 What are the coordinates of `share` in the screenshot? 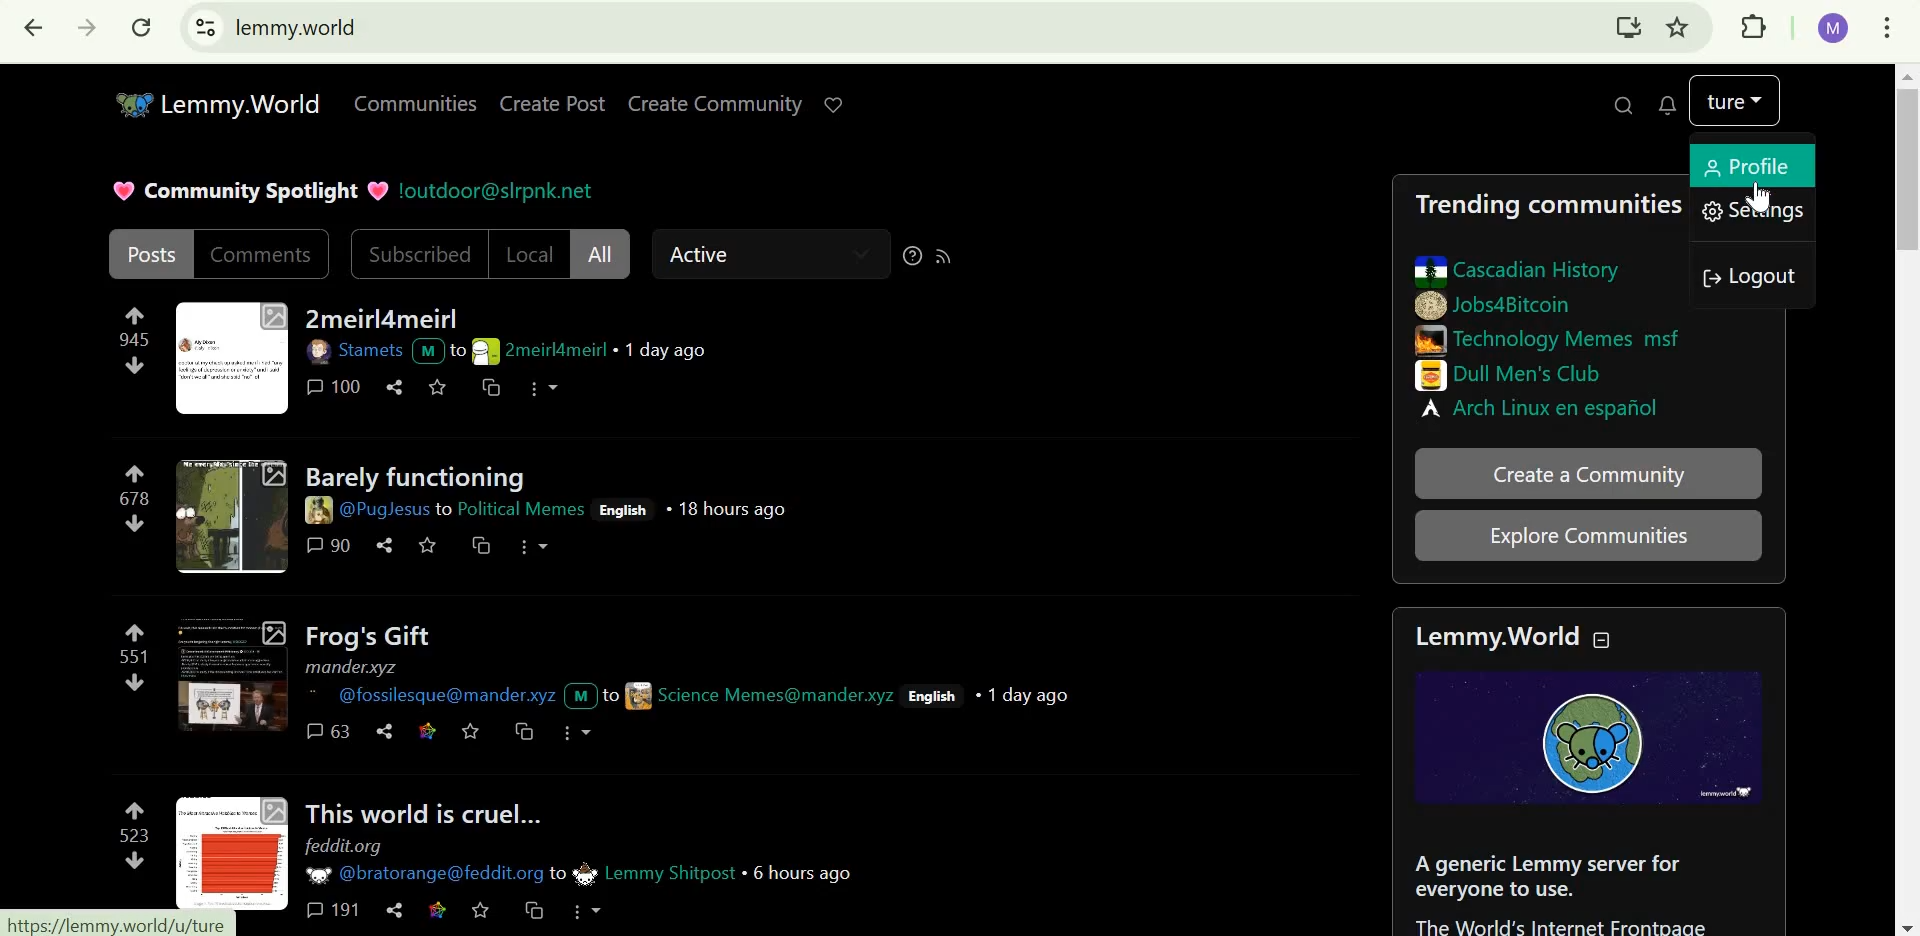 It's located at (395, 909).